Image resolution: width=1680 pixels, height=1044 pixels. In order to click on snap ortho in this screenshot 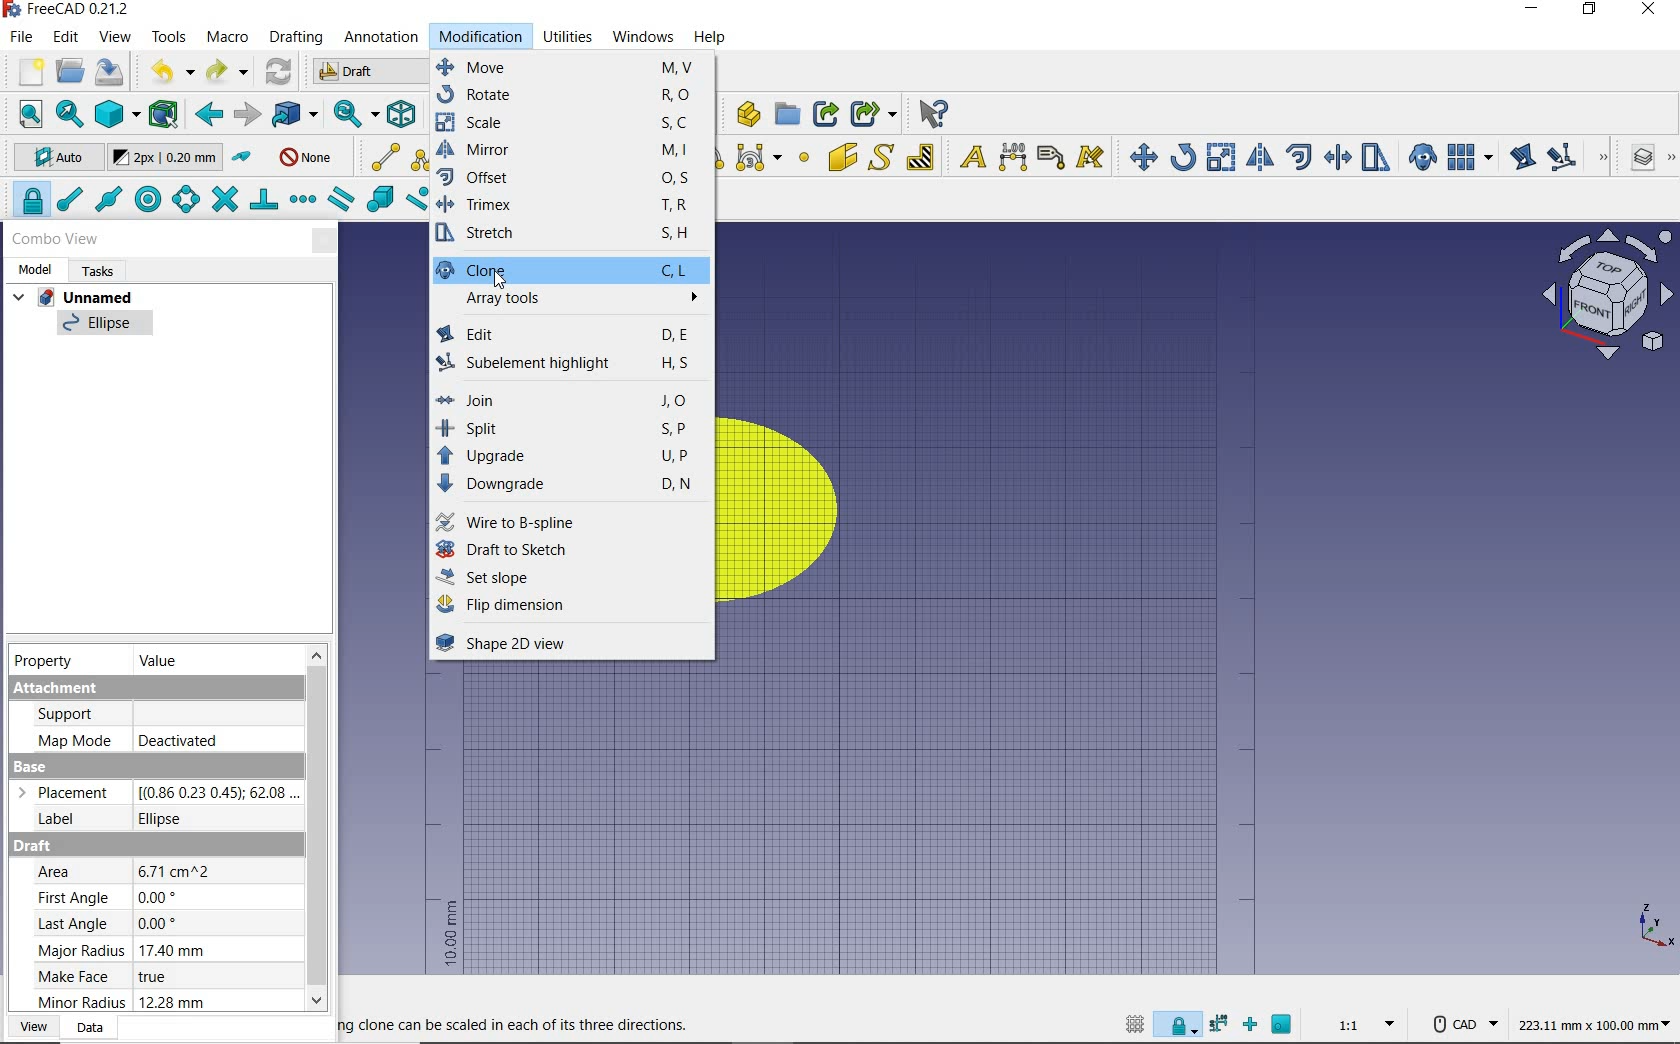, I will do `click(1250, 1024)`.